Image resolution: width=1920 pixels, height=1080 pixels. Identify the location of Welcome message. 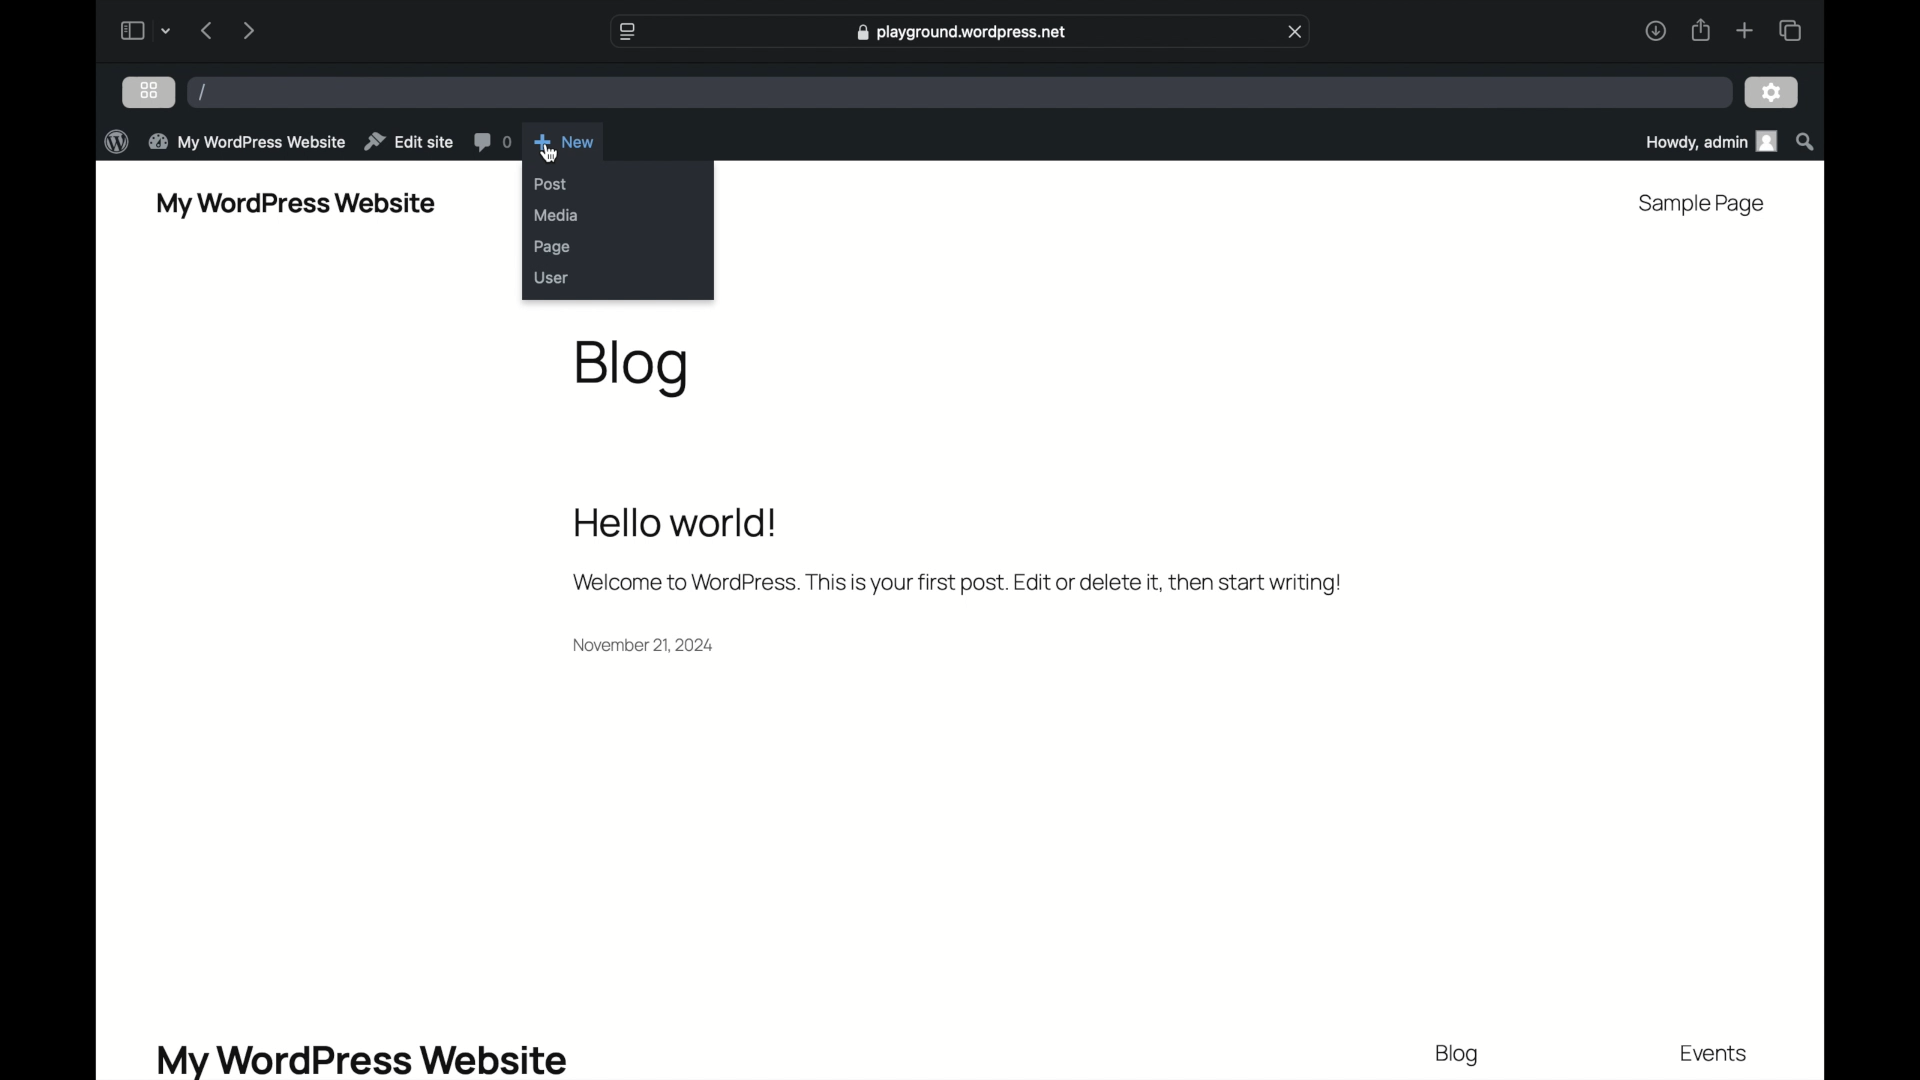
(955, 583).